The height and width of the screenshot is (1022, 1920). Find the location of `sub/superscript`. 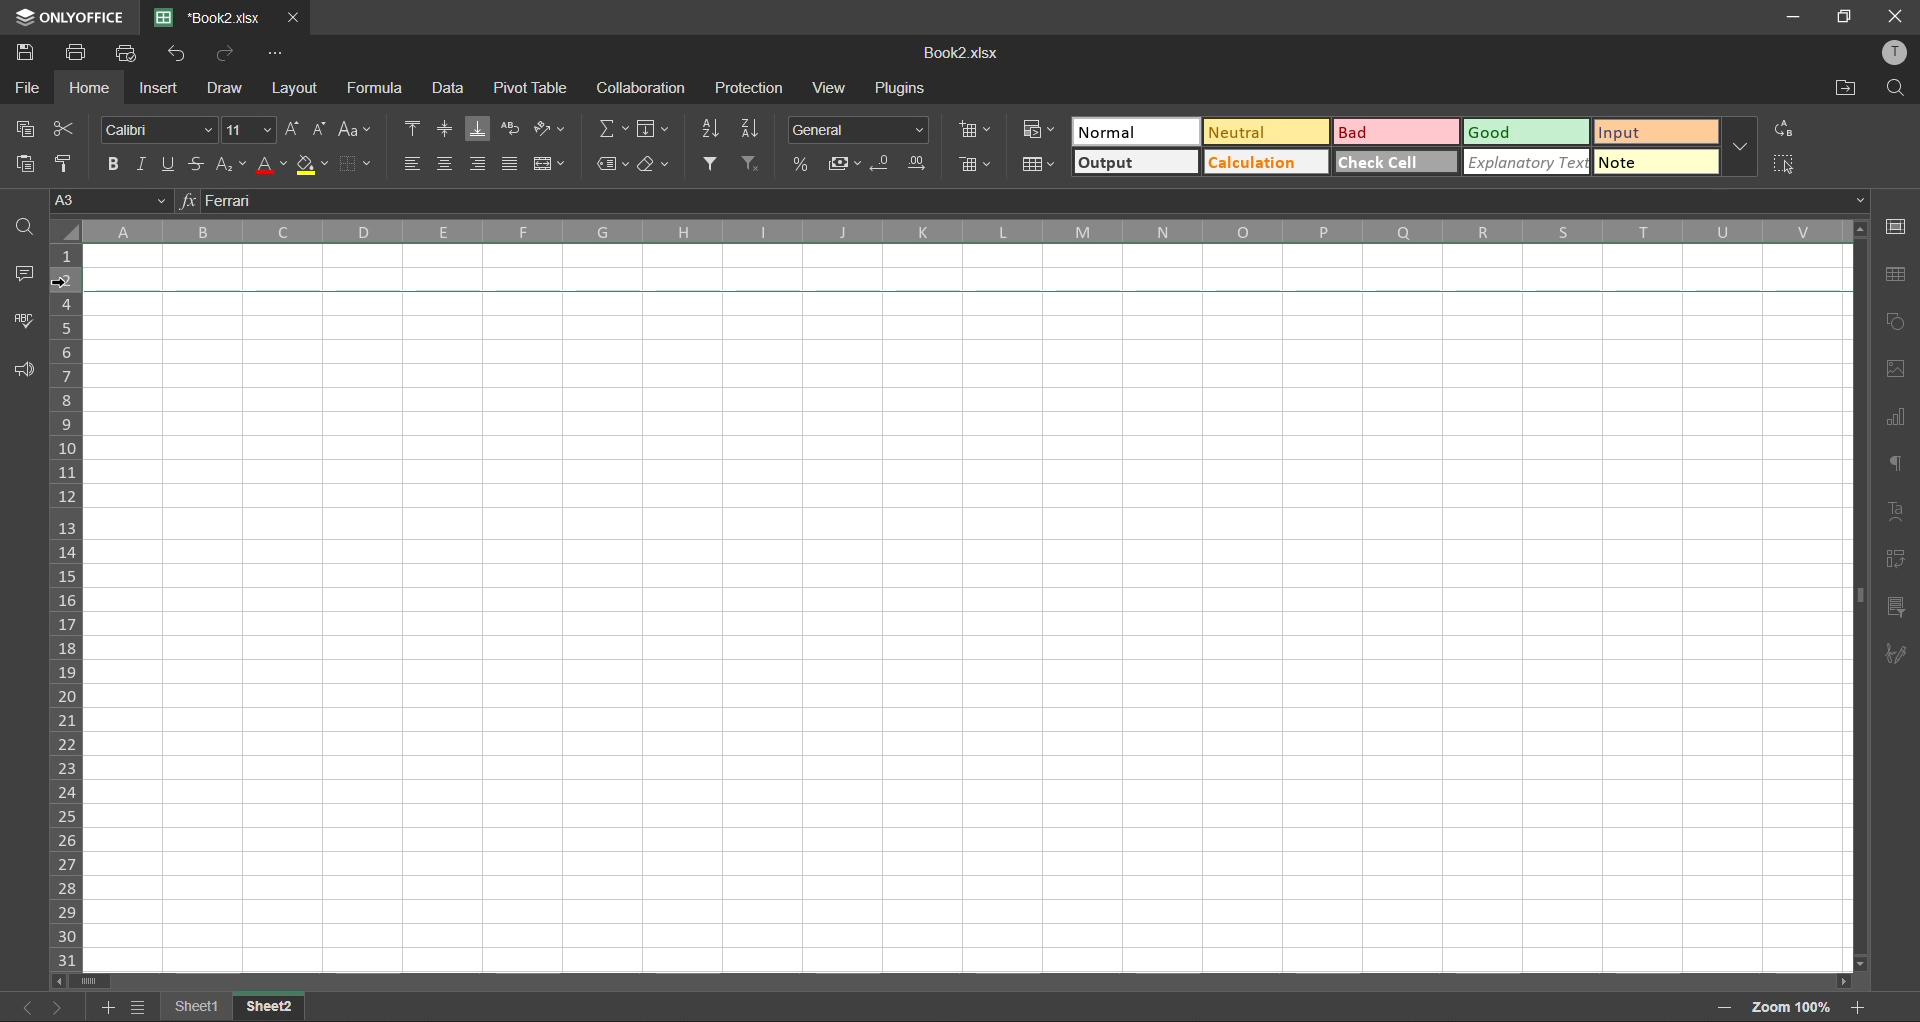

sub/superscript is located at coordinates (225, 162).